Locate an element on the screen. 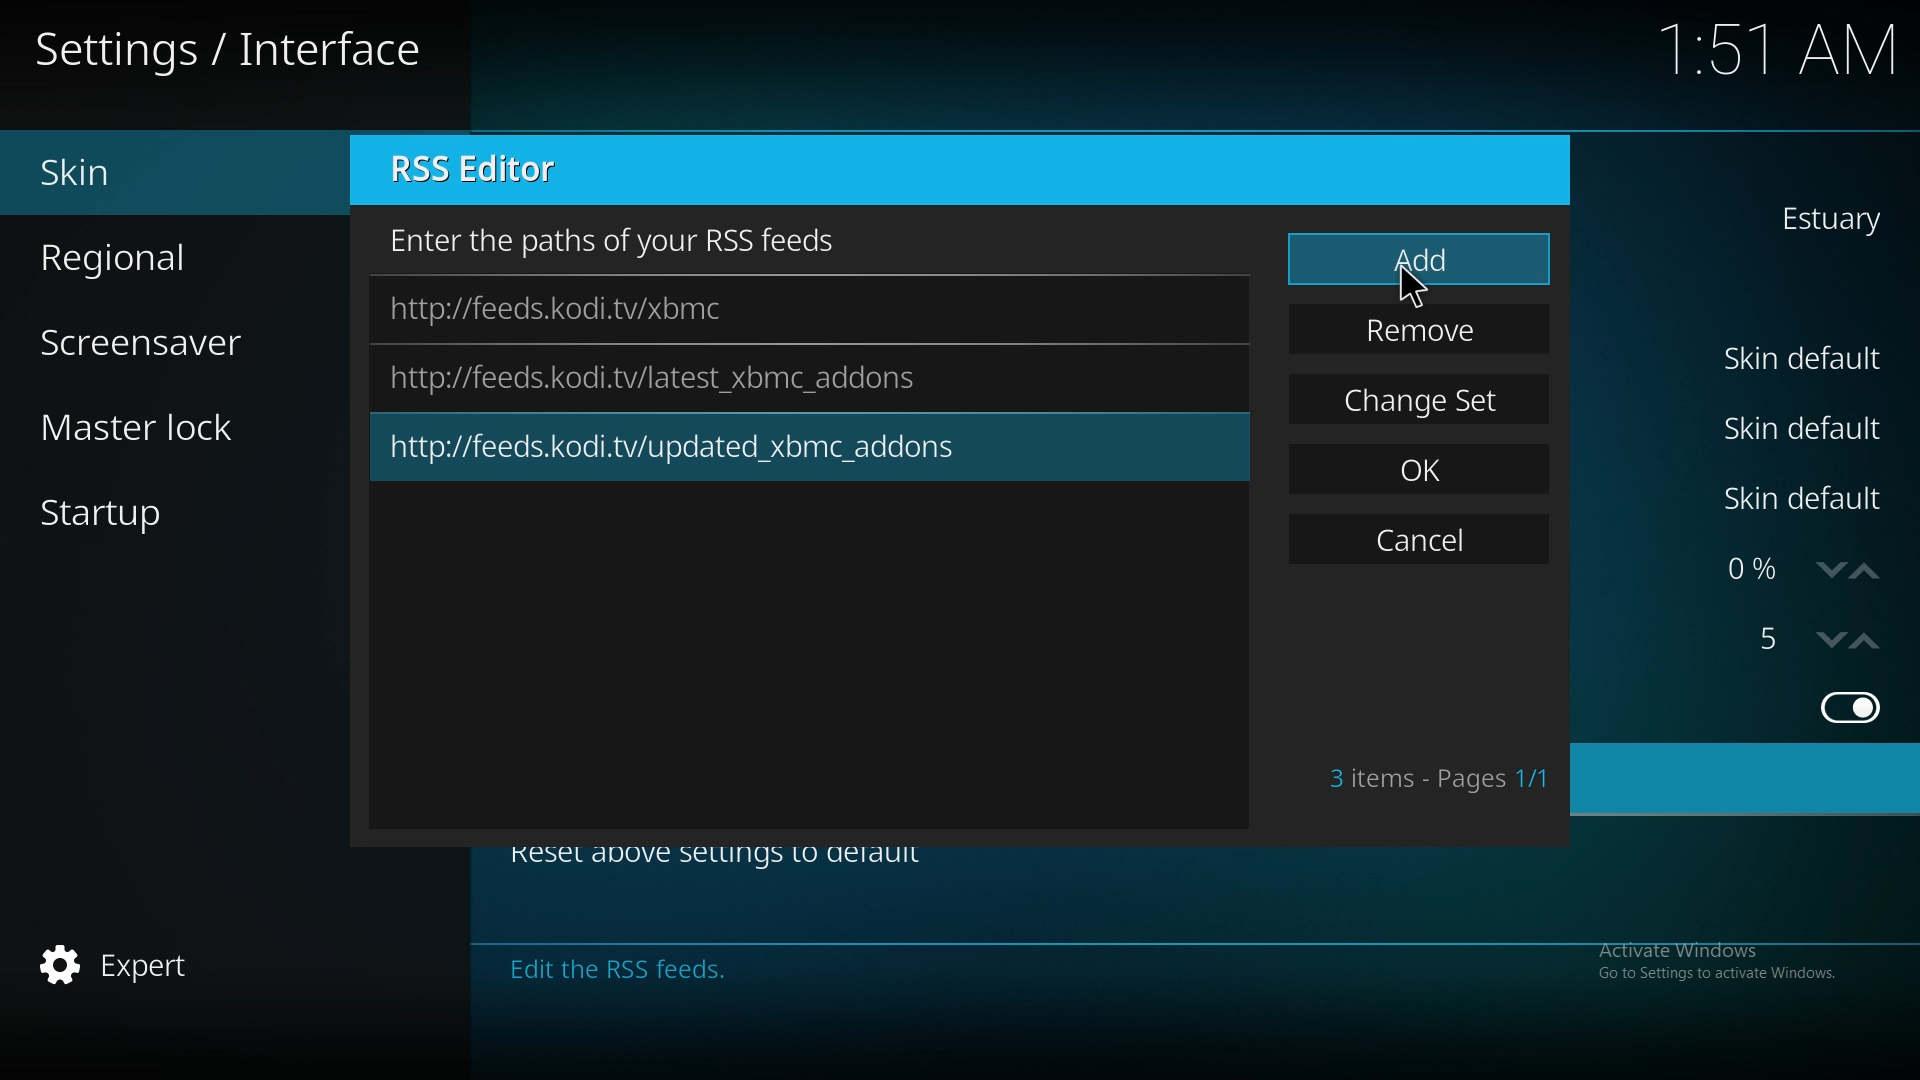 This screenshot has height=1080, width=1920. Expert is located at coordinates (119, 967).